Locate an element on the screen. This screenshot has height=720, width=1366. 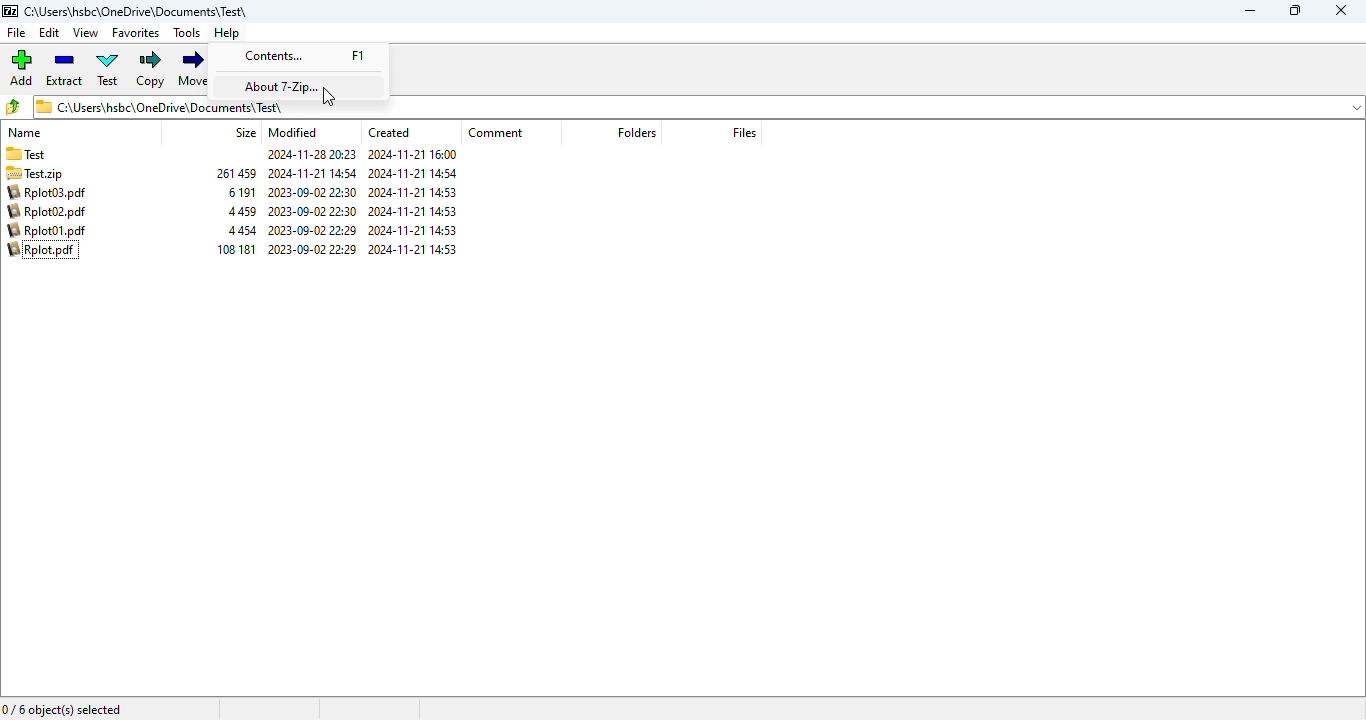
maximize is located at coordinates (1296, 10).